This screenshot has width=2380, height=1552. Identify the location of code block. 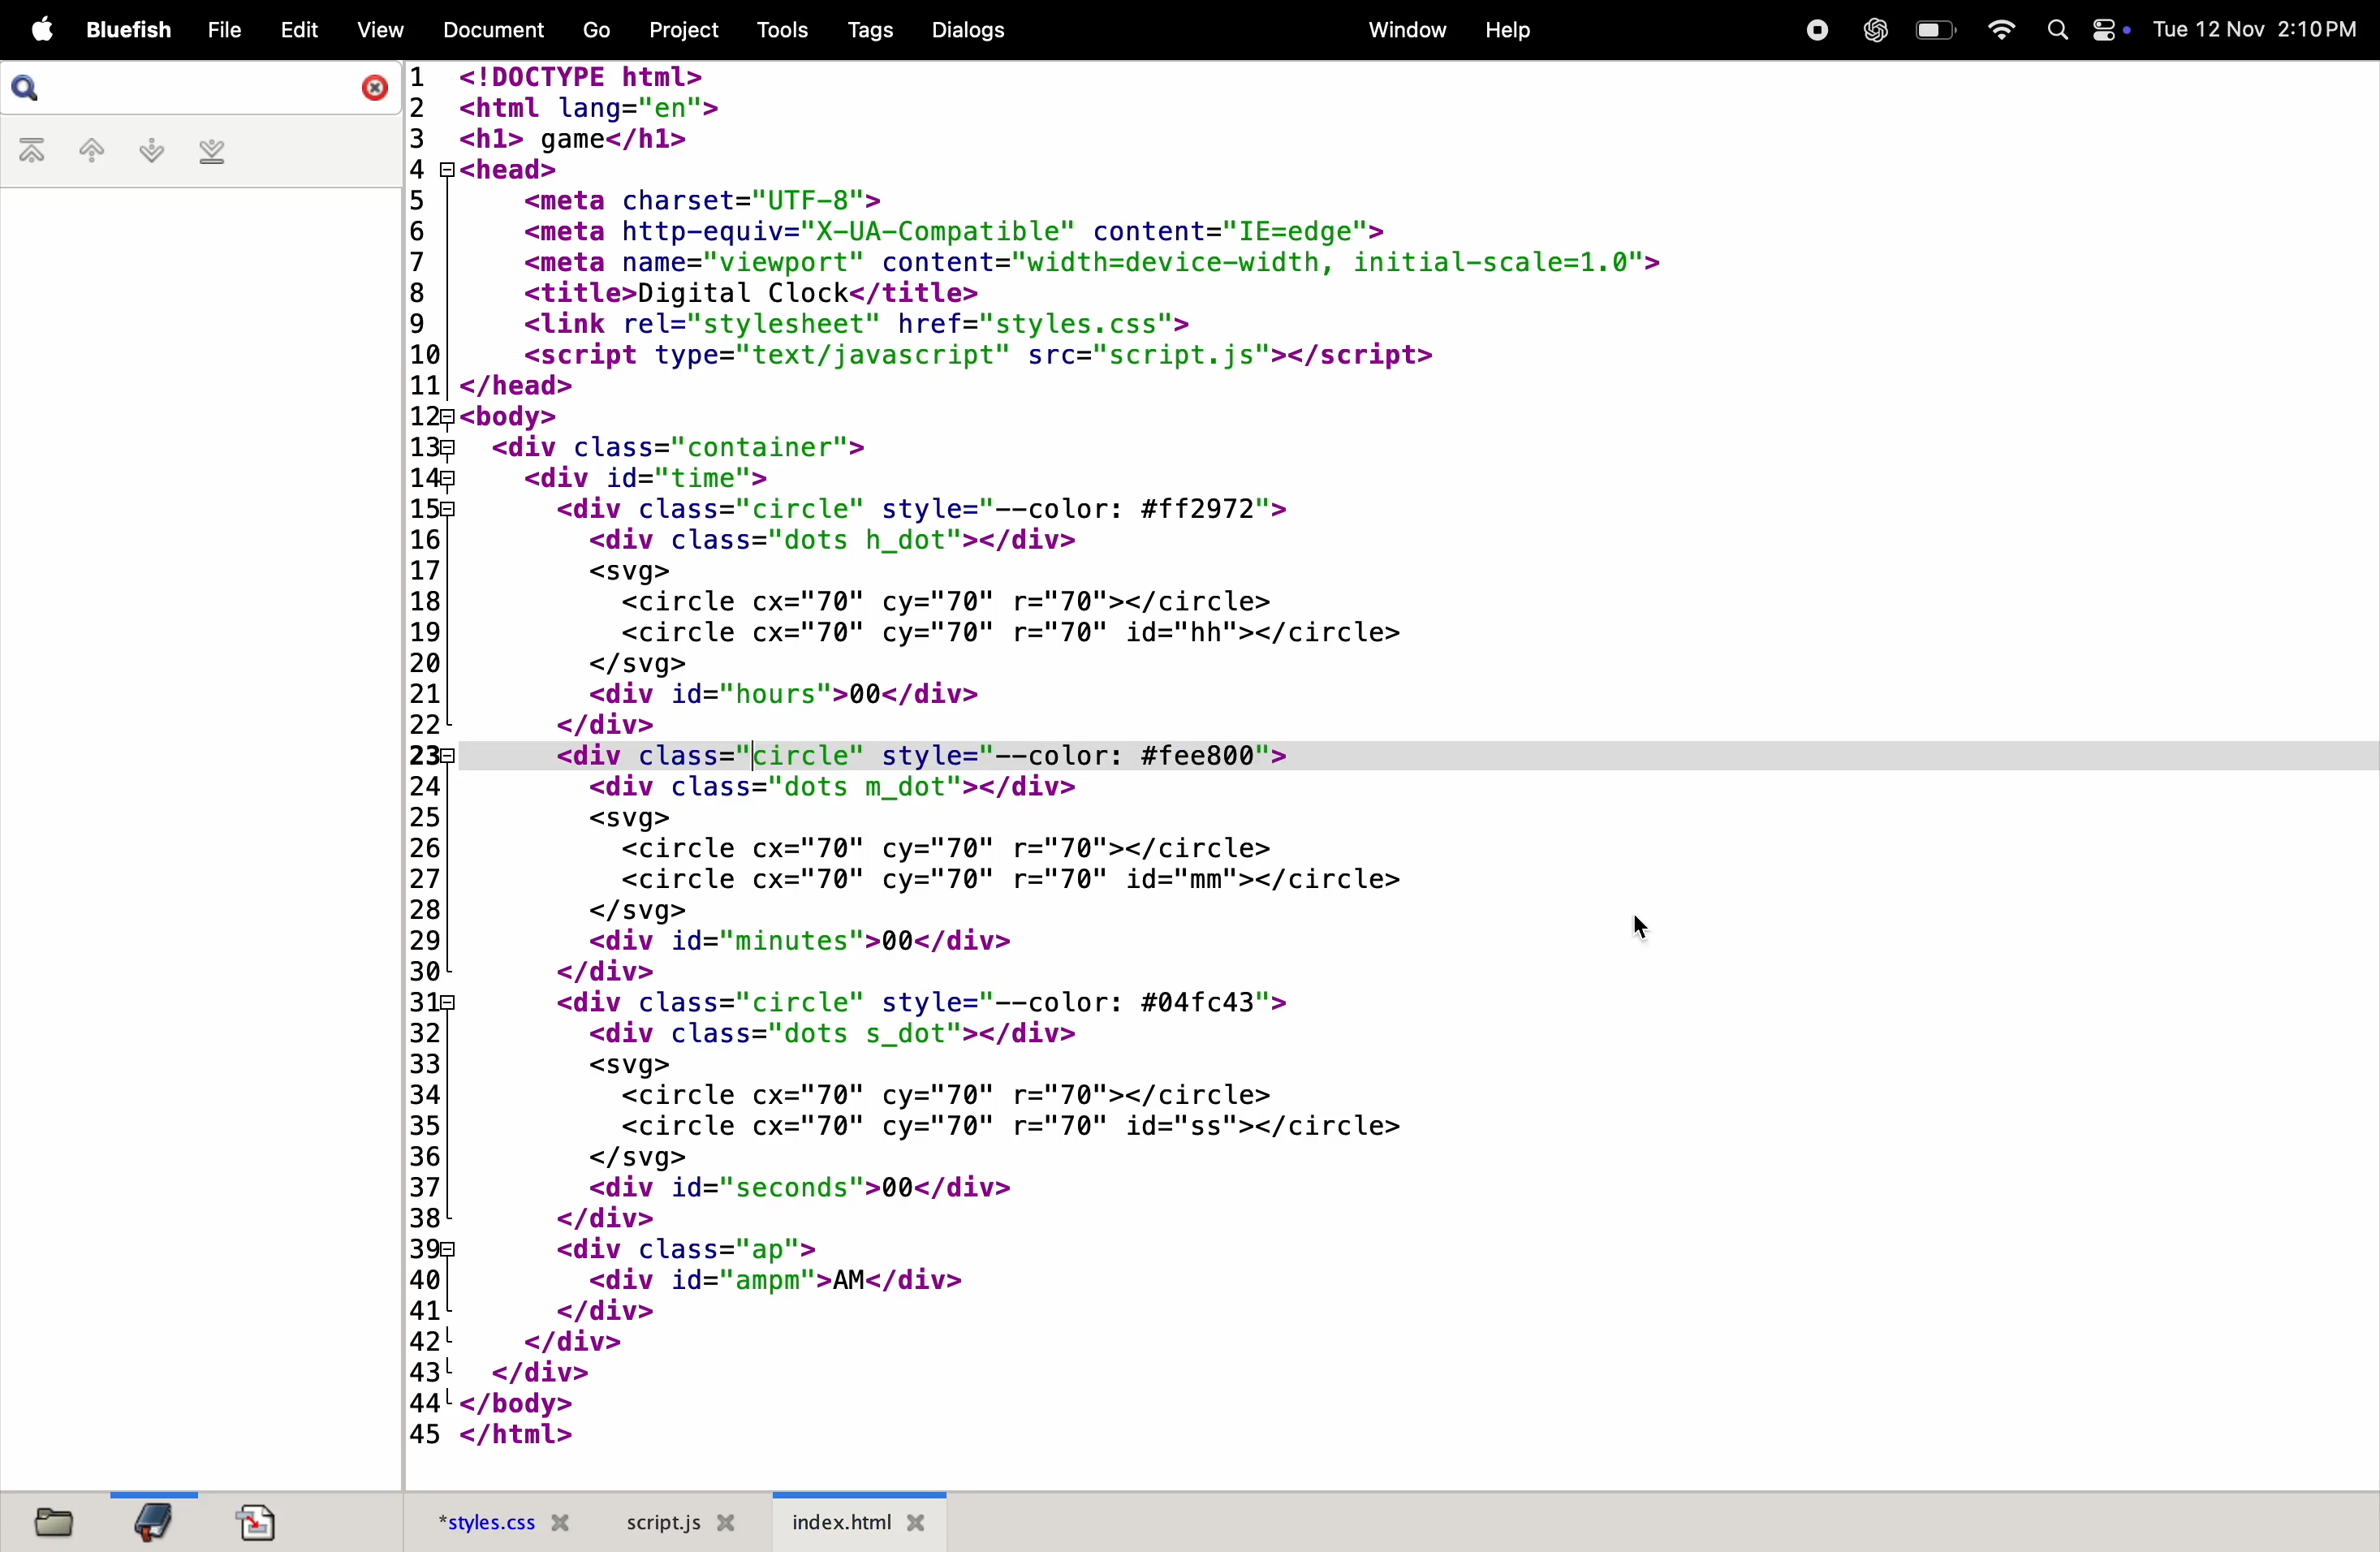
(1185, 397).